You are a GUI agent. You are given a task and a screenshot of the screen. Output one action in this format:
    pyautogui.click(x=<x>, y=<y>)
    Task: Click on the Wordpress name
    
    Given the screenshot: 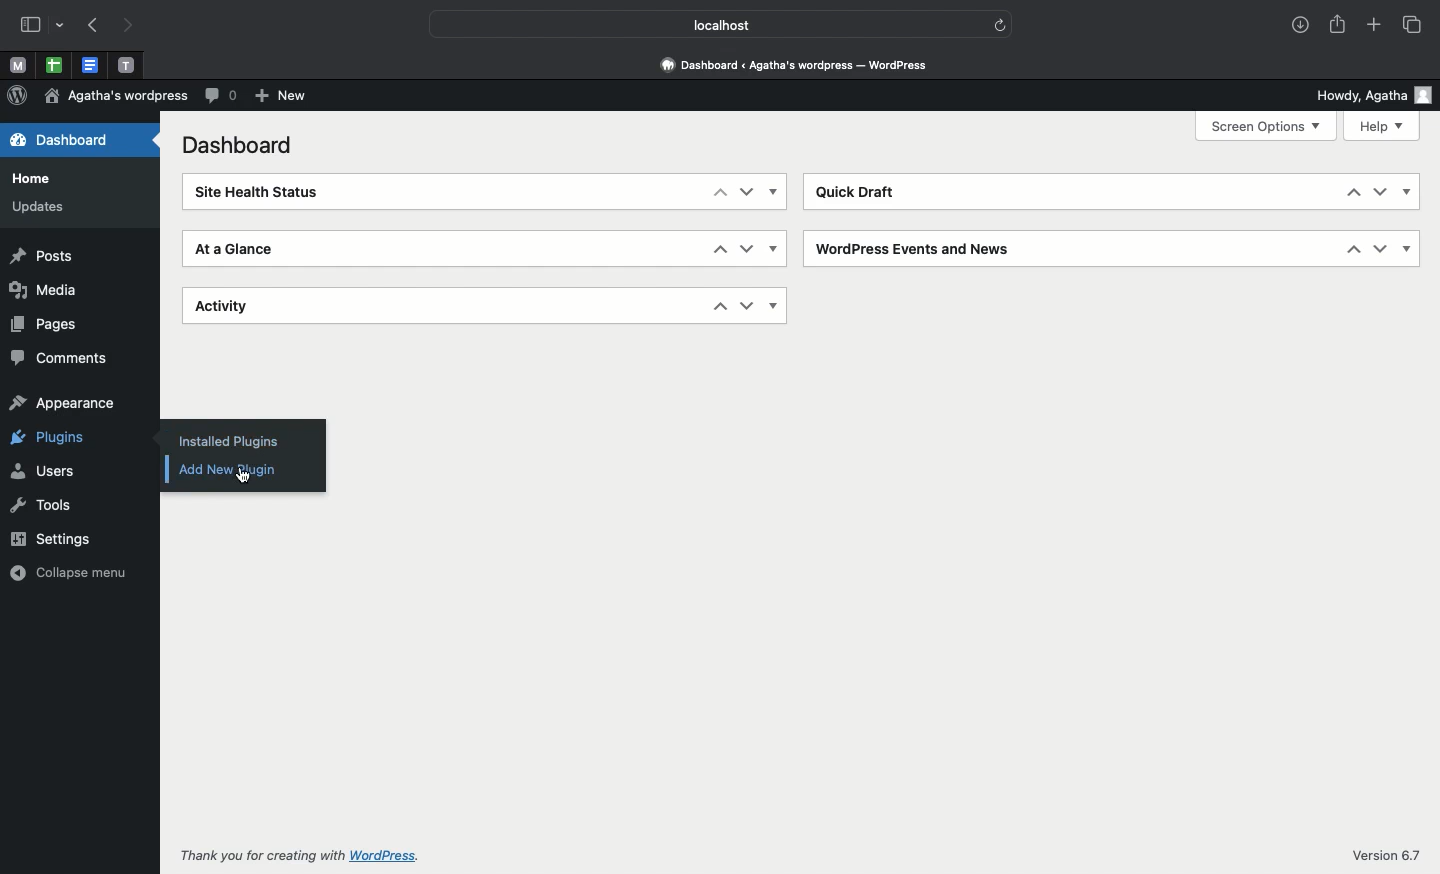 What is the action you would take?
    pyautogui.click(x=118, y=99)
    